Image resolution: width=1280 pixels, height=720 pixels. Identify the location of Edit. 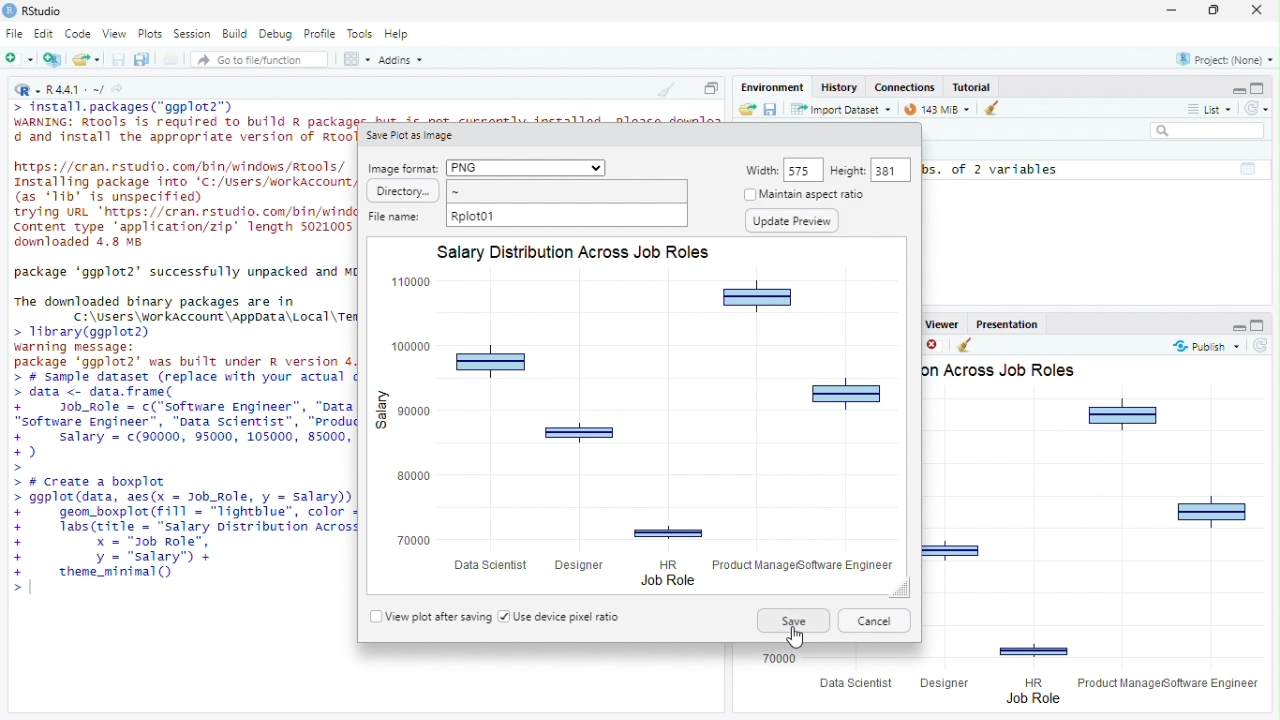
(43, 35).